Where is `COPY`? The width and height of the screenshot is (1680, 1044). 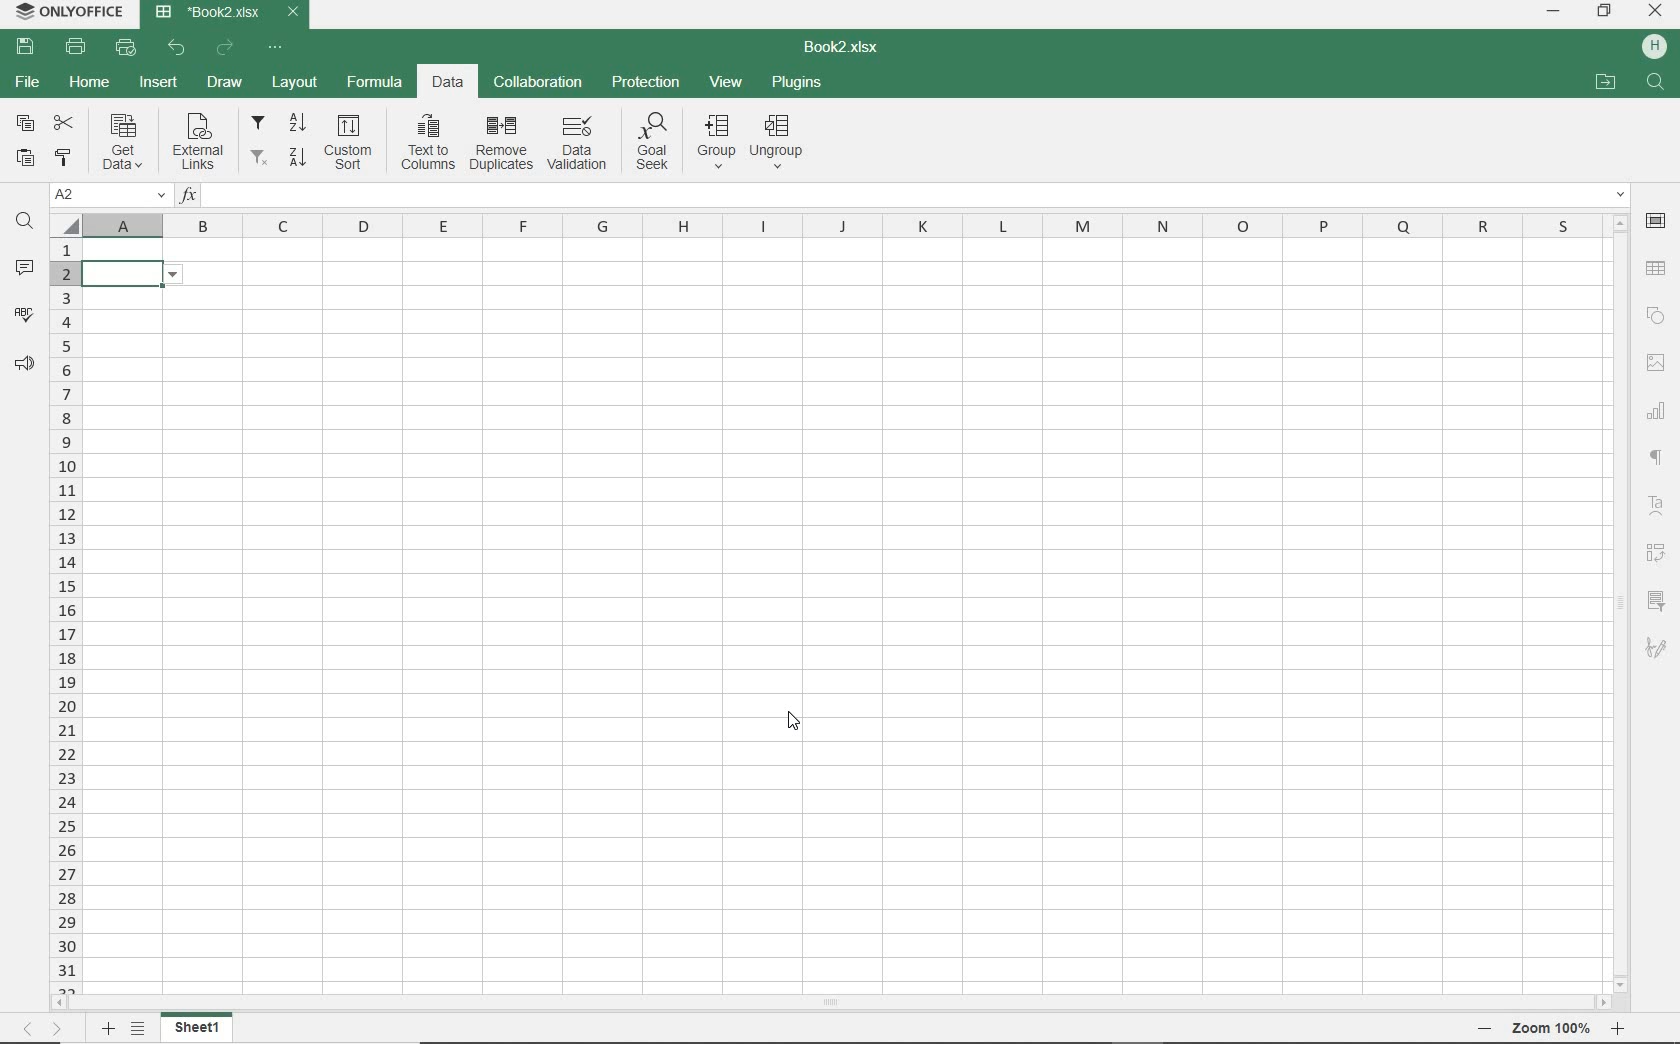 COPY is located at coordinates (24, 125).